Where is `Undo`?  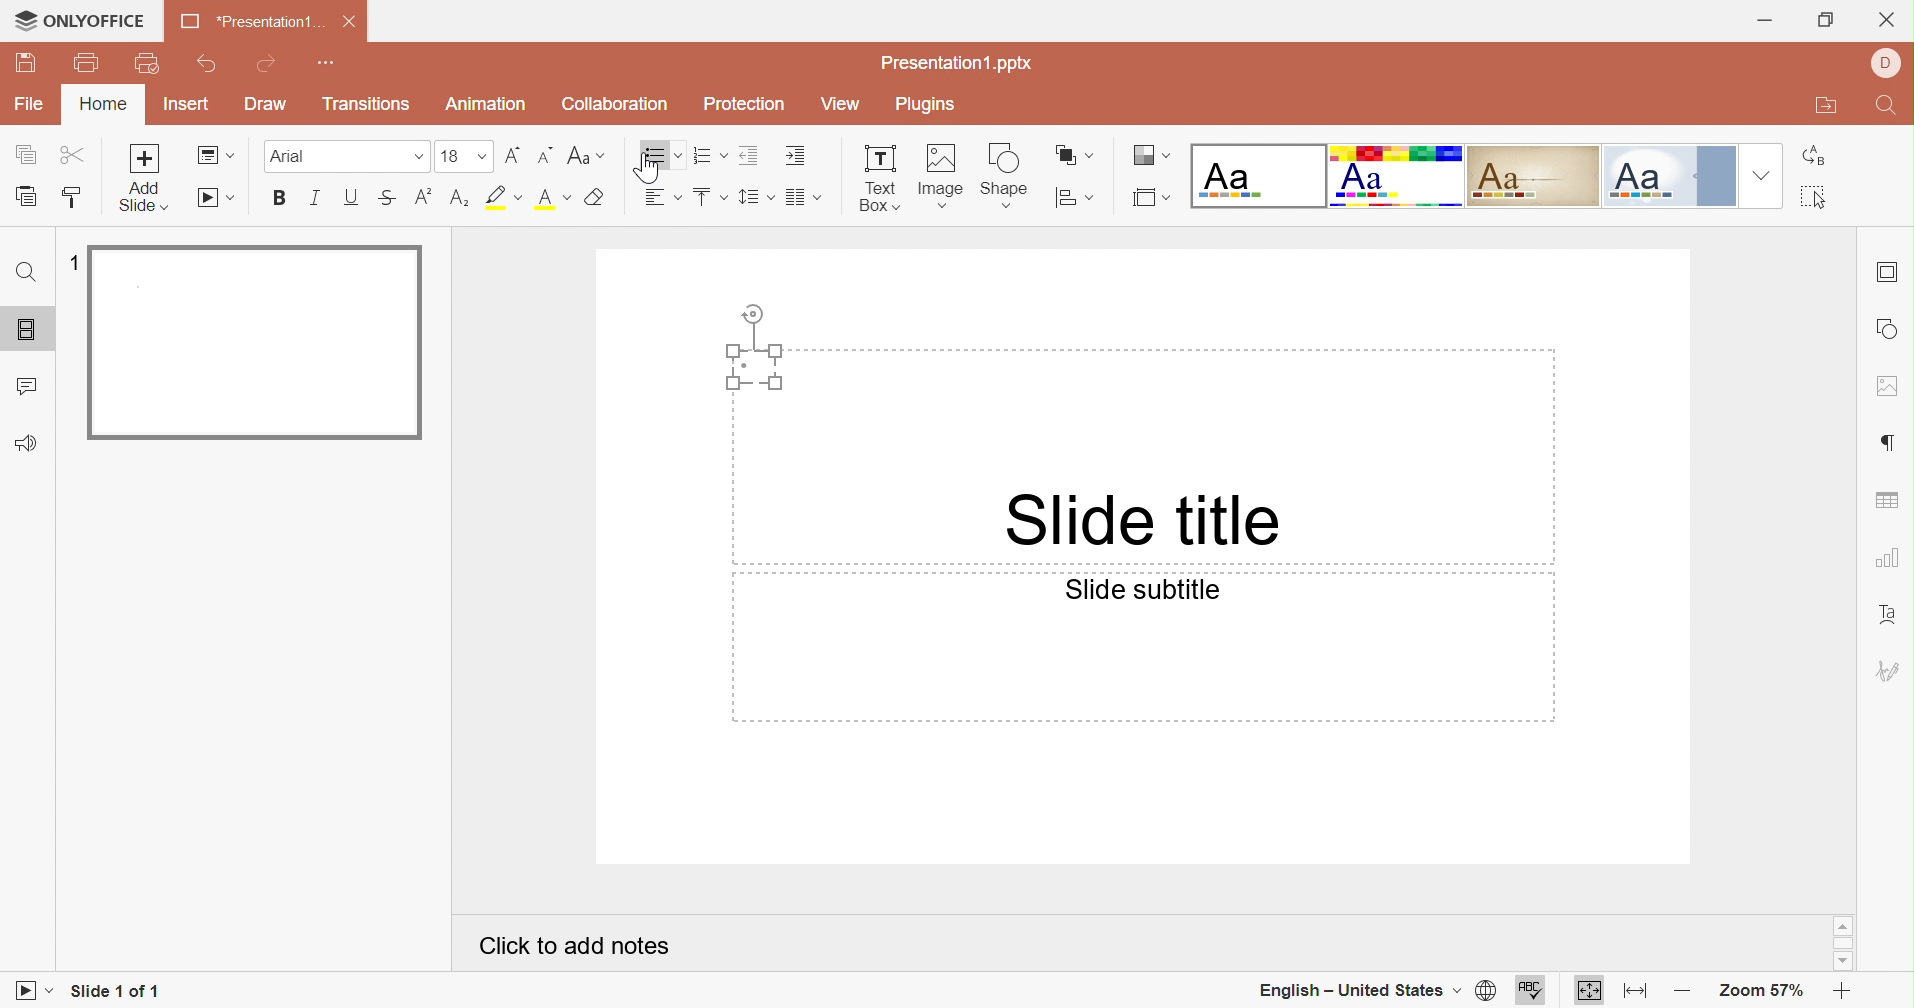 Undo is located at coordinates (208, 66).